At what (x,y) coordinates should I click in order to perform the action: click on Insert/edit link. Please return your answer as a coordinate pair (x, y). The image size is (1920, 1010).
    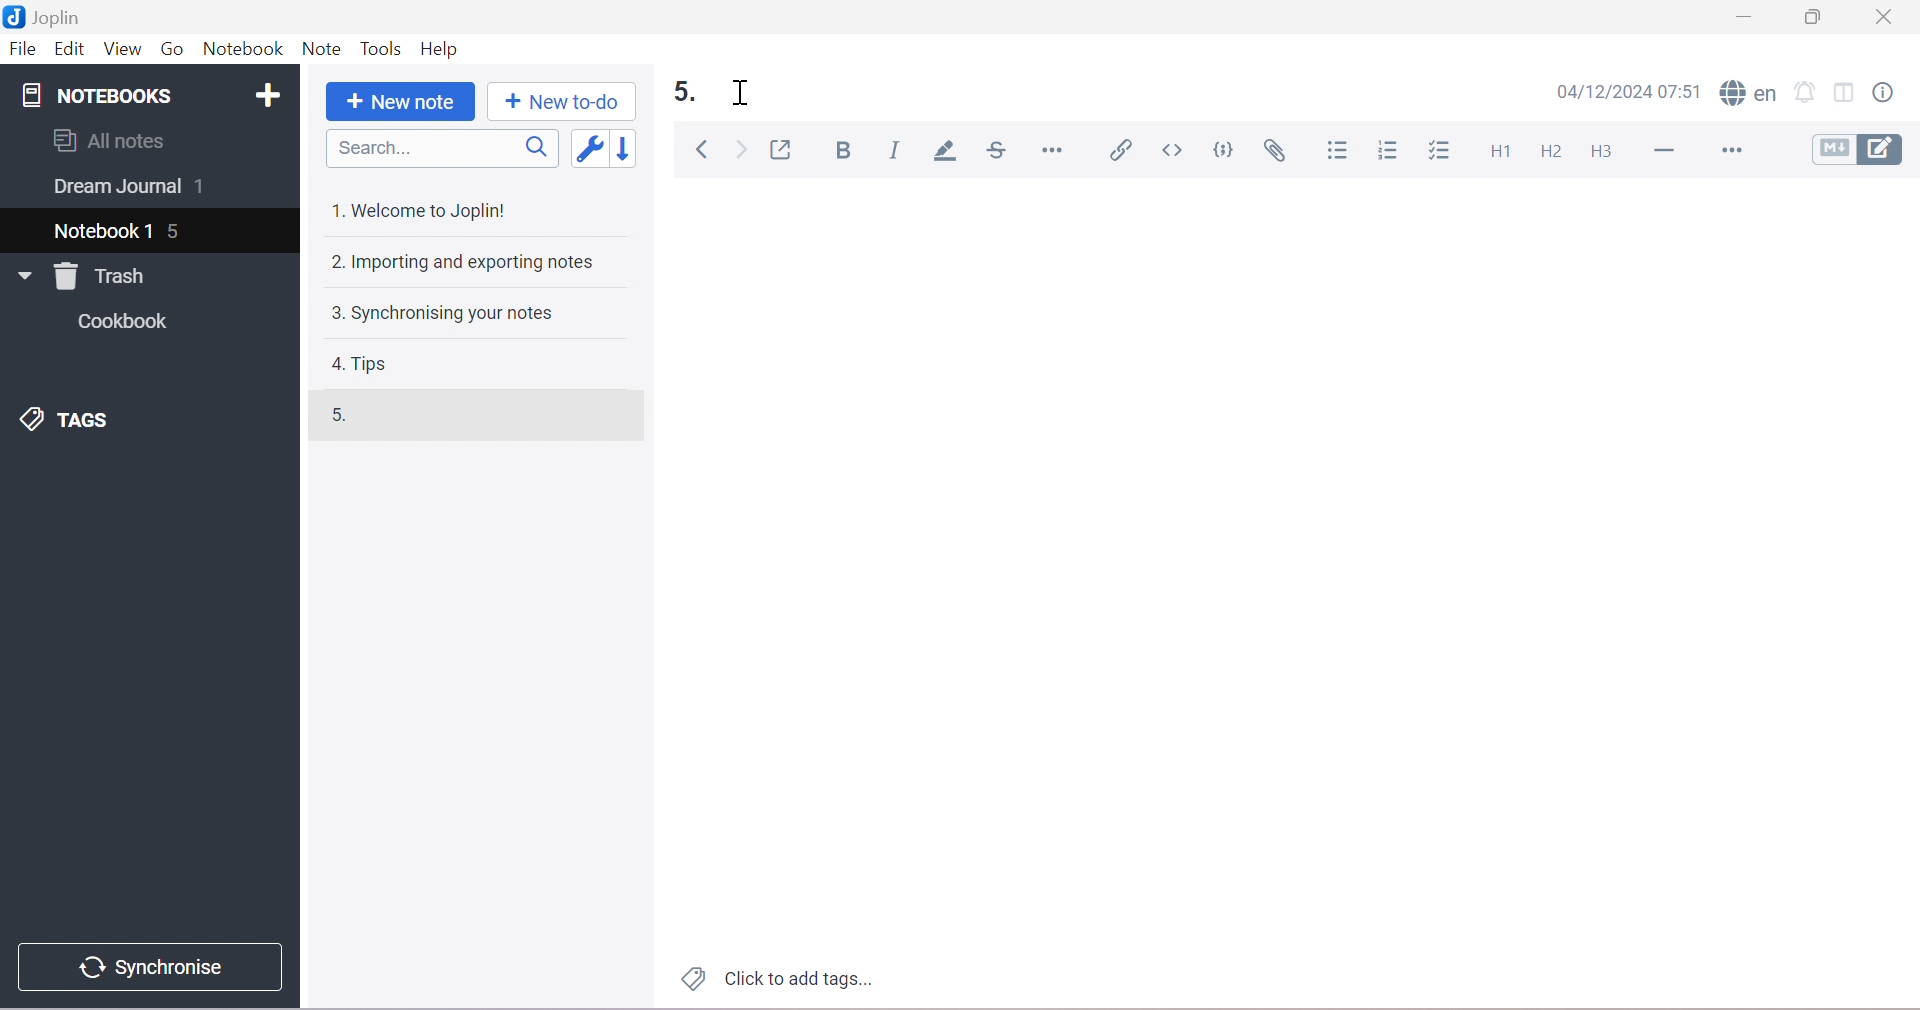
    Looking at the image, I should click on (1120, 149).